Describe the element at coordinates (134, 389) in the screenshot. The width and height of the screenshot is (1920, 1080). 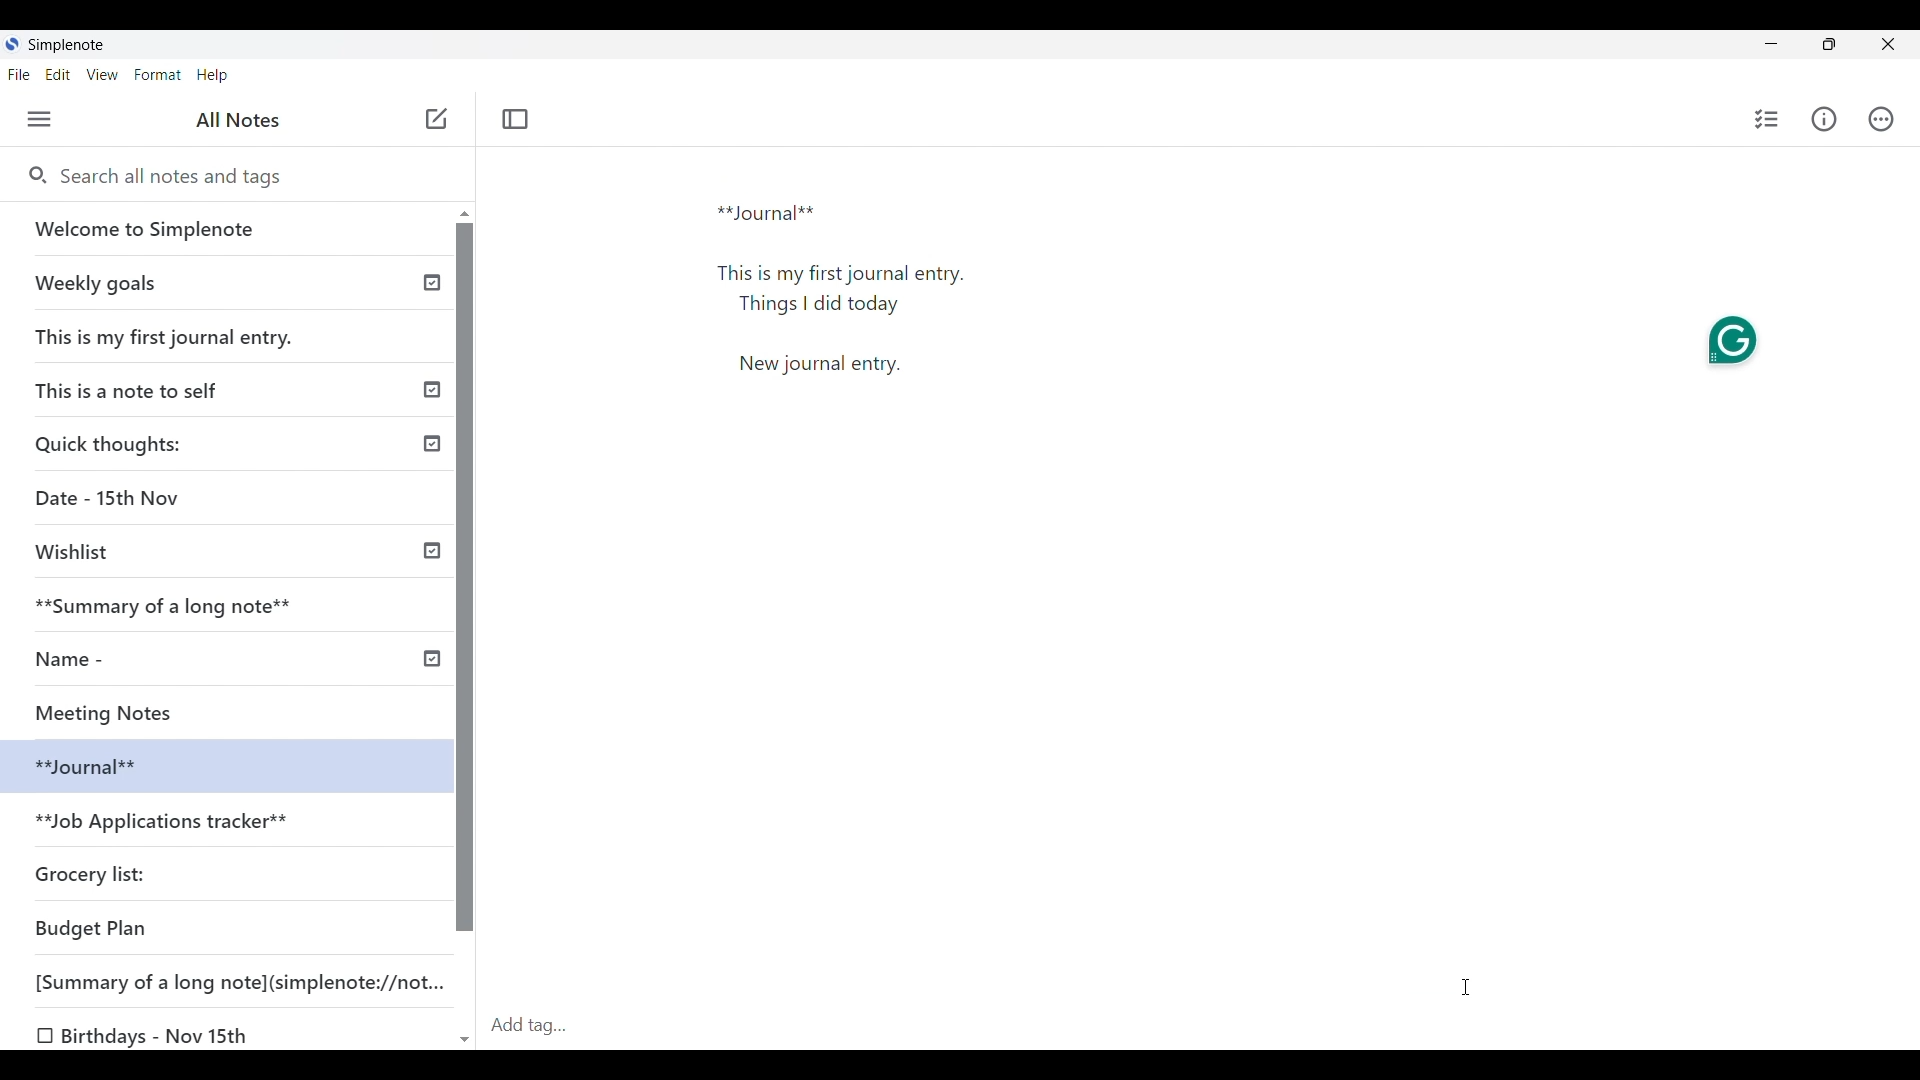
I see `This is a note to self` at that location.